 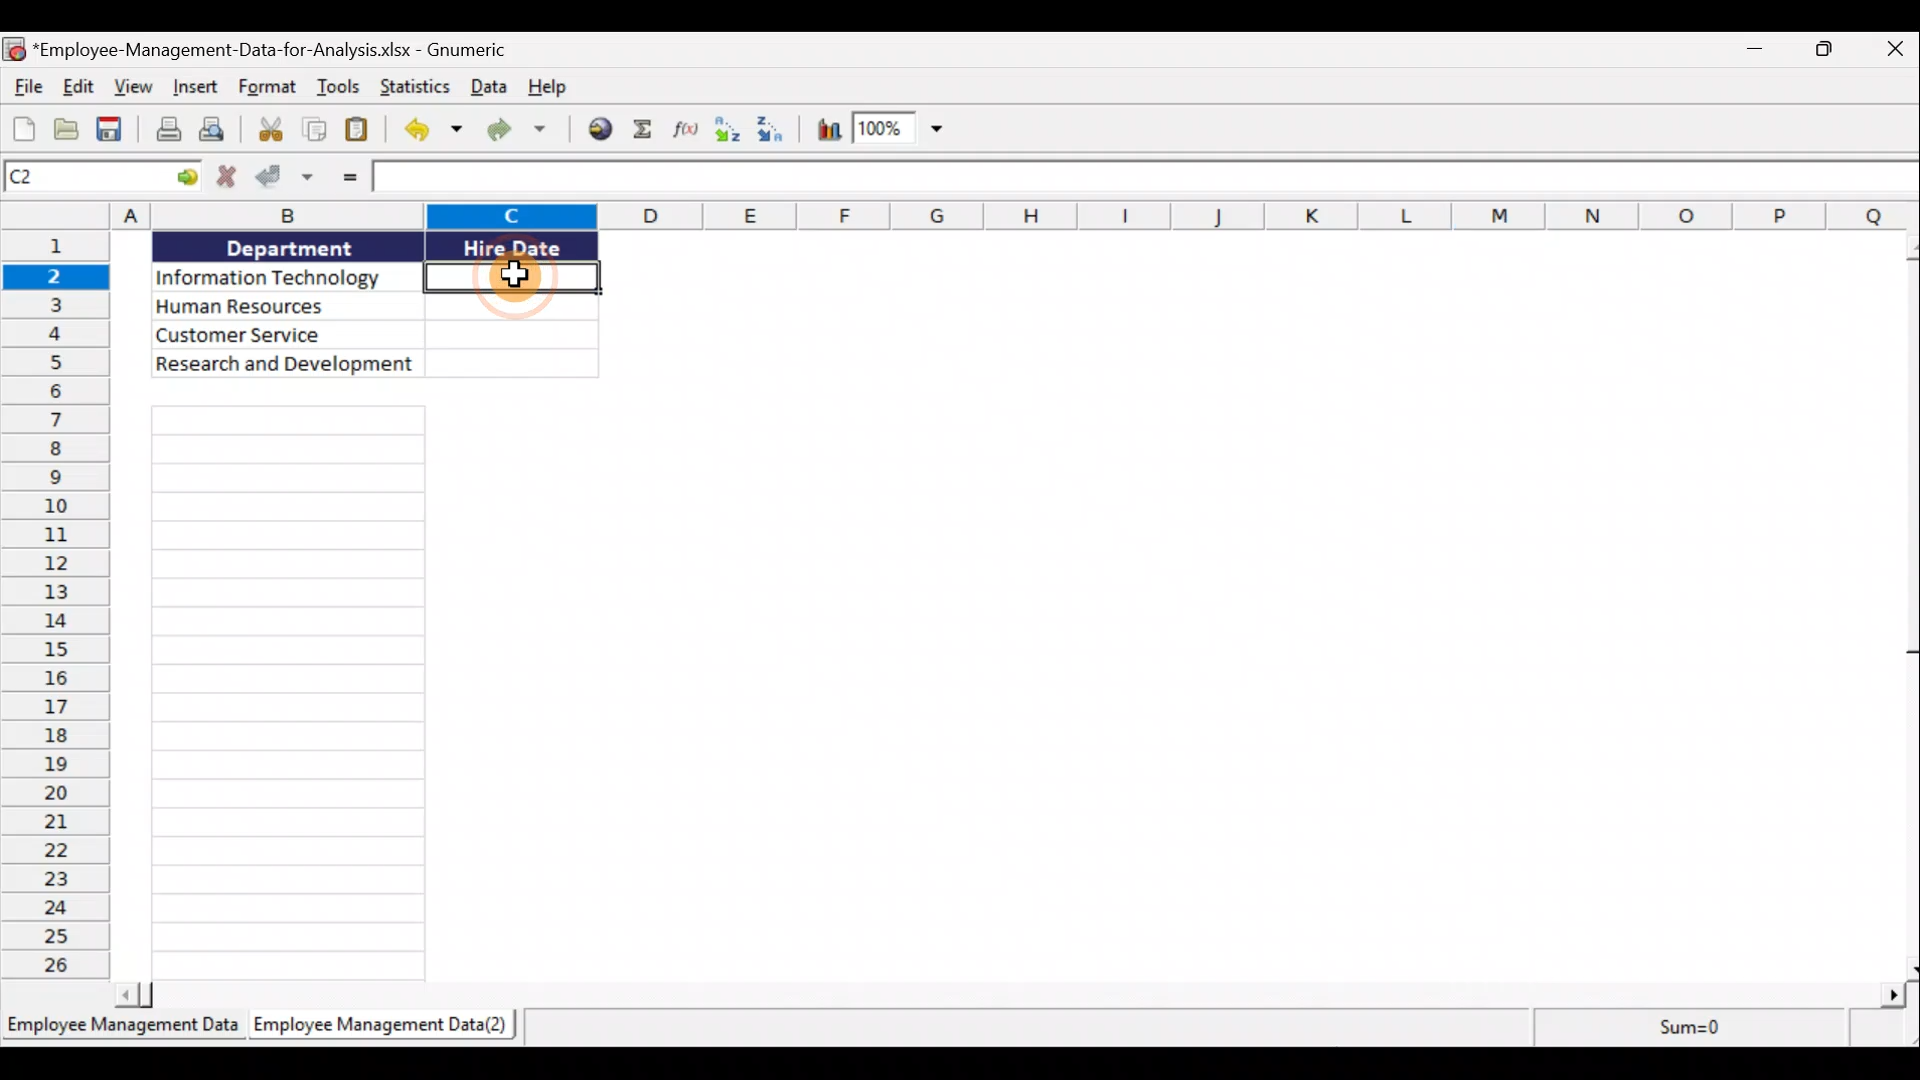 I want to click on Document name, so click(x=256, y=48).